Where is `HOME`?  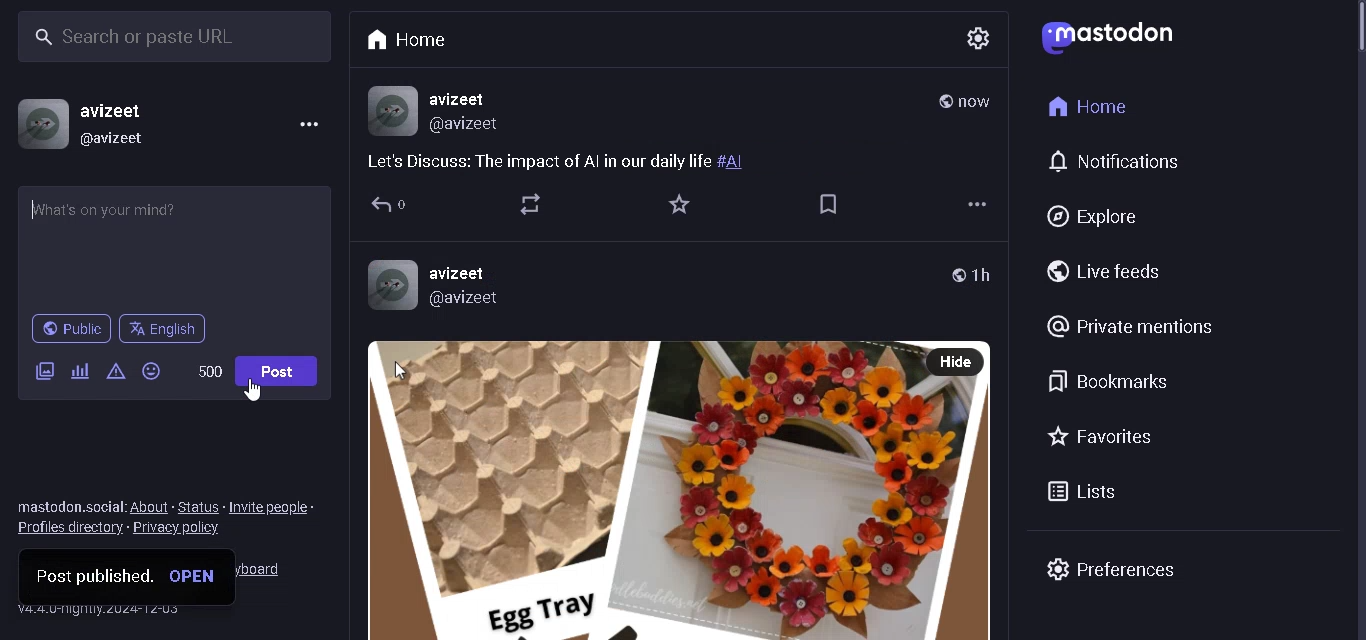 HOME is located at coordinates (1088, 108).